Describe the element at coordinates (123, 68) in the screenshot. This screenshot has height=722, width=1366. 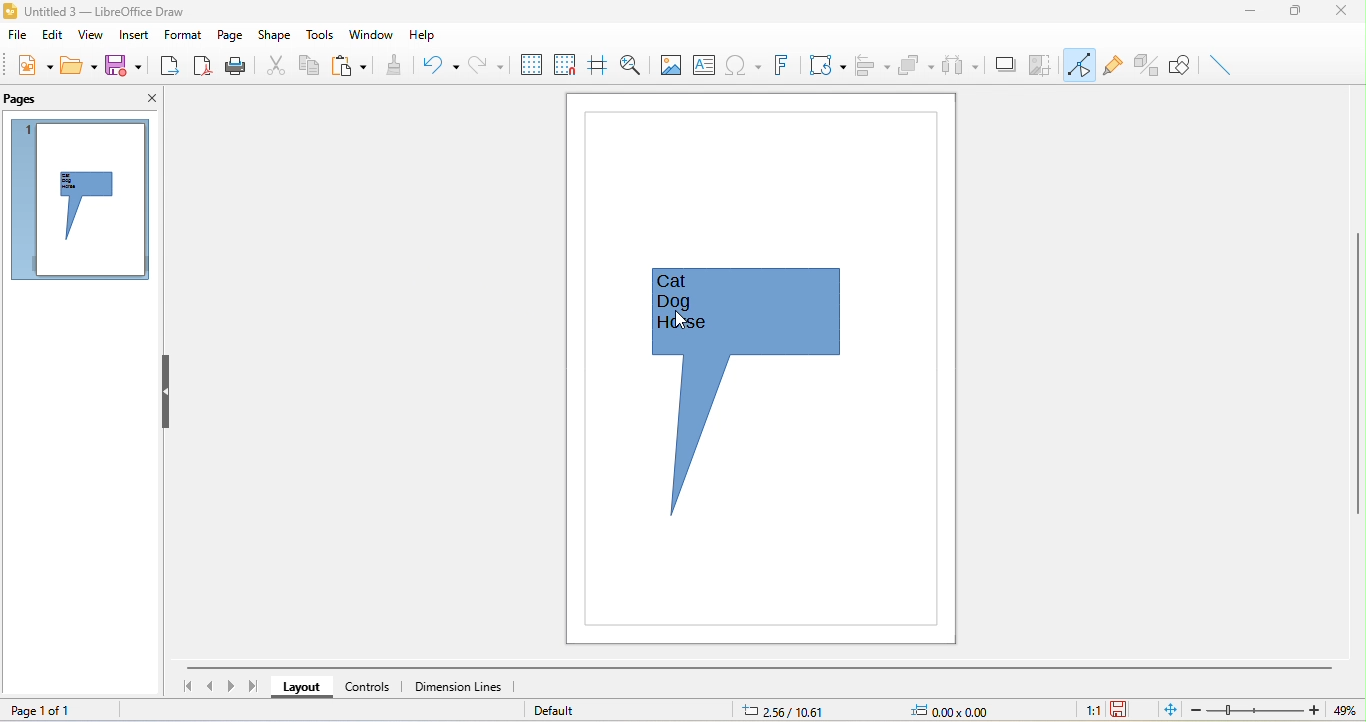
I see `save` at that location.